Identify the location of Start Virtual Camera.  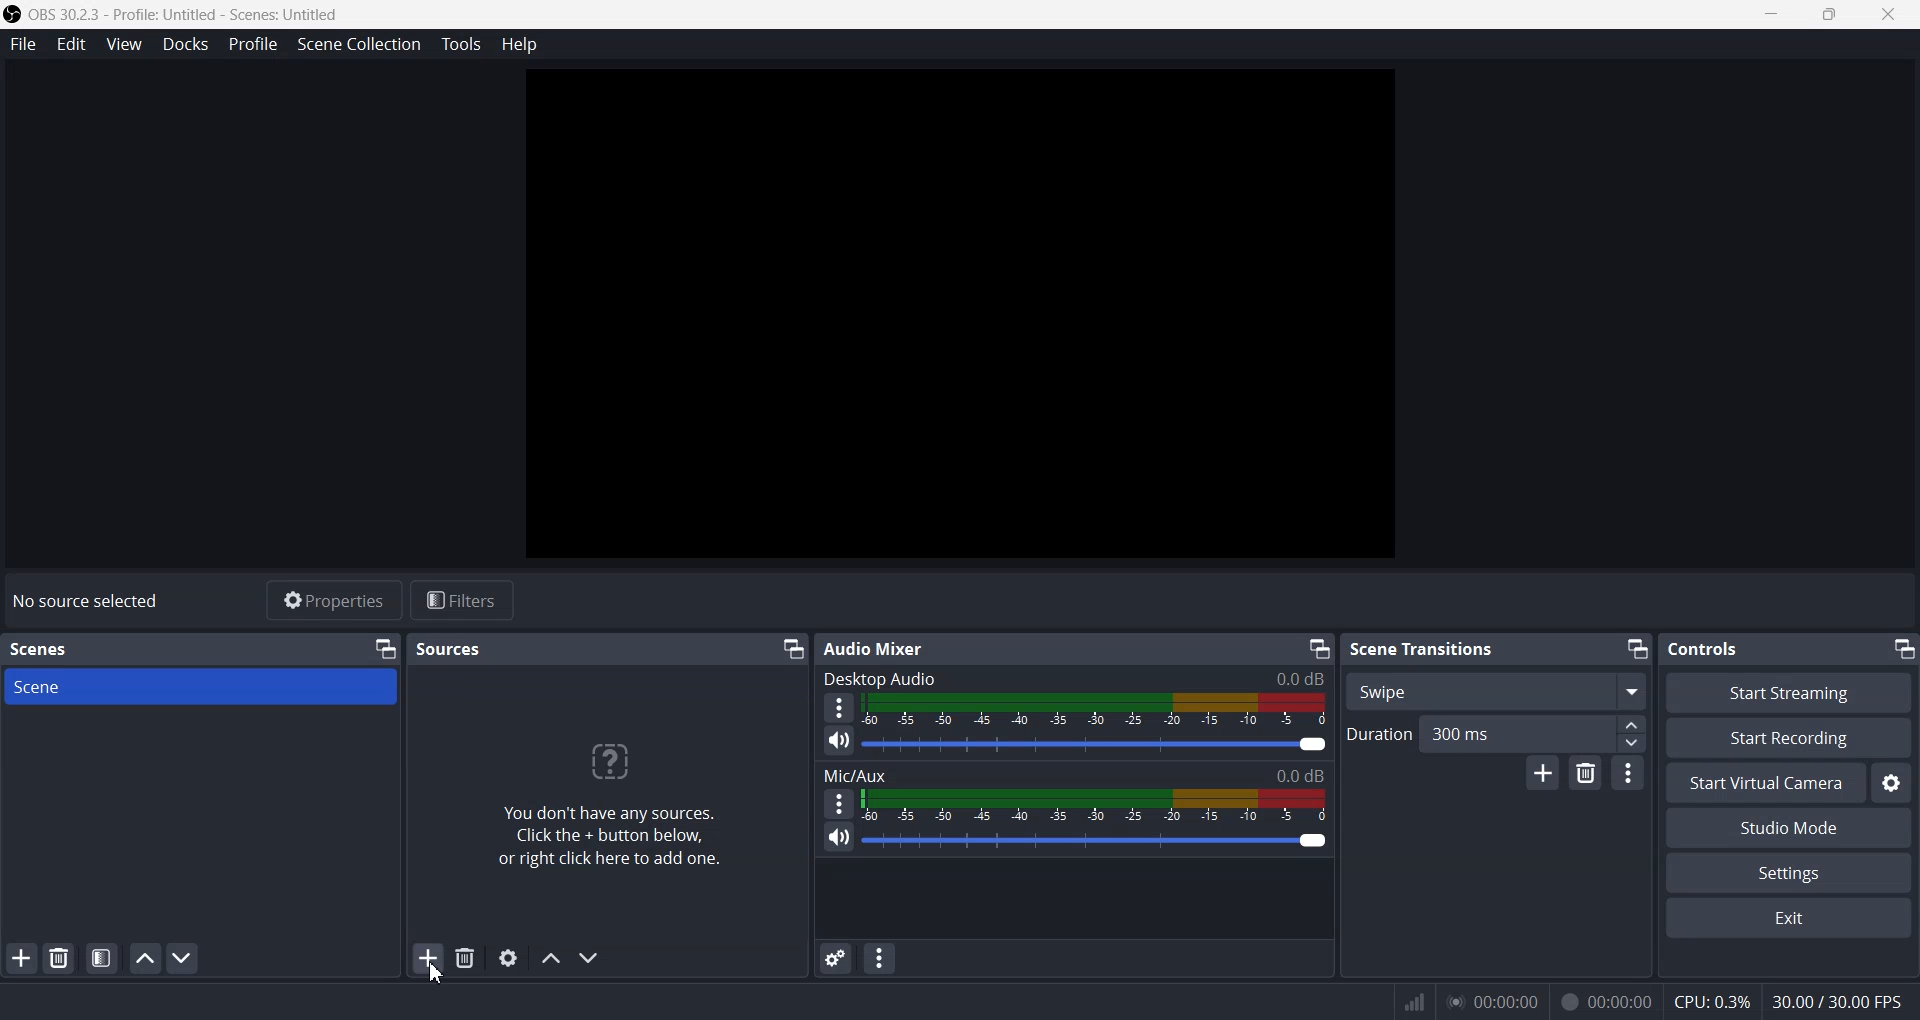
(1765, 783).